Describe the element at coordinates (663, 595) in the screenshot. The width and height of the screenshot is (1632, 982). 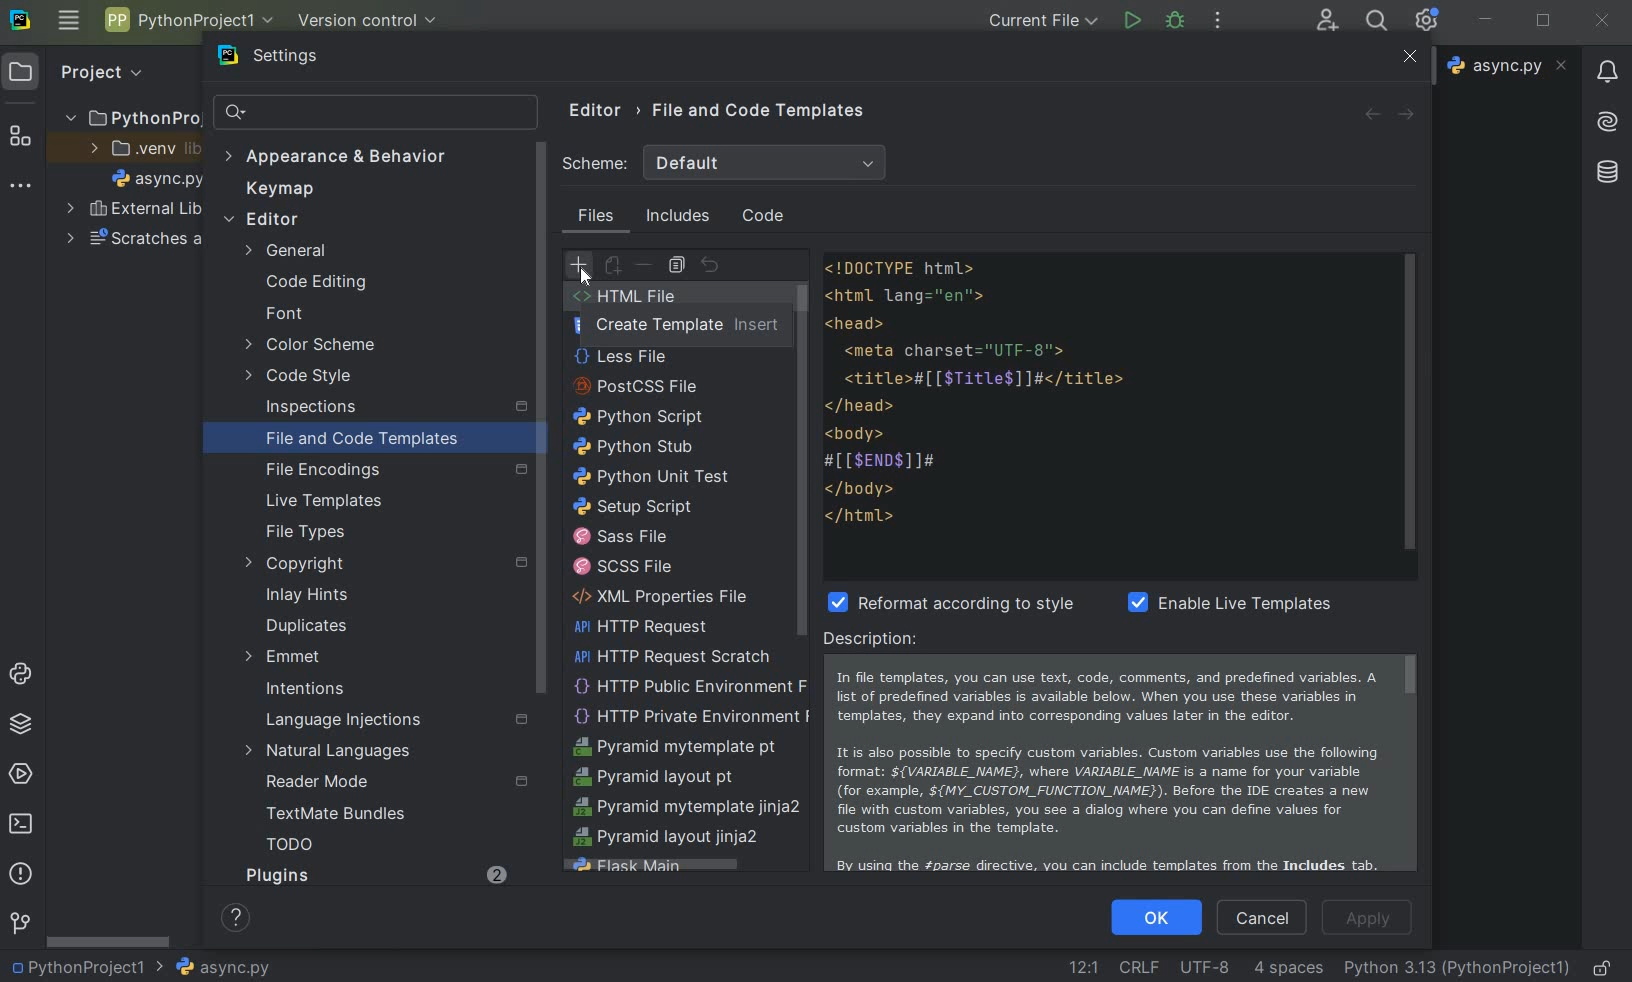
I see `XML Properties File` at that location.